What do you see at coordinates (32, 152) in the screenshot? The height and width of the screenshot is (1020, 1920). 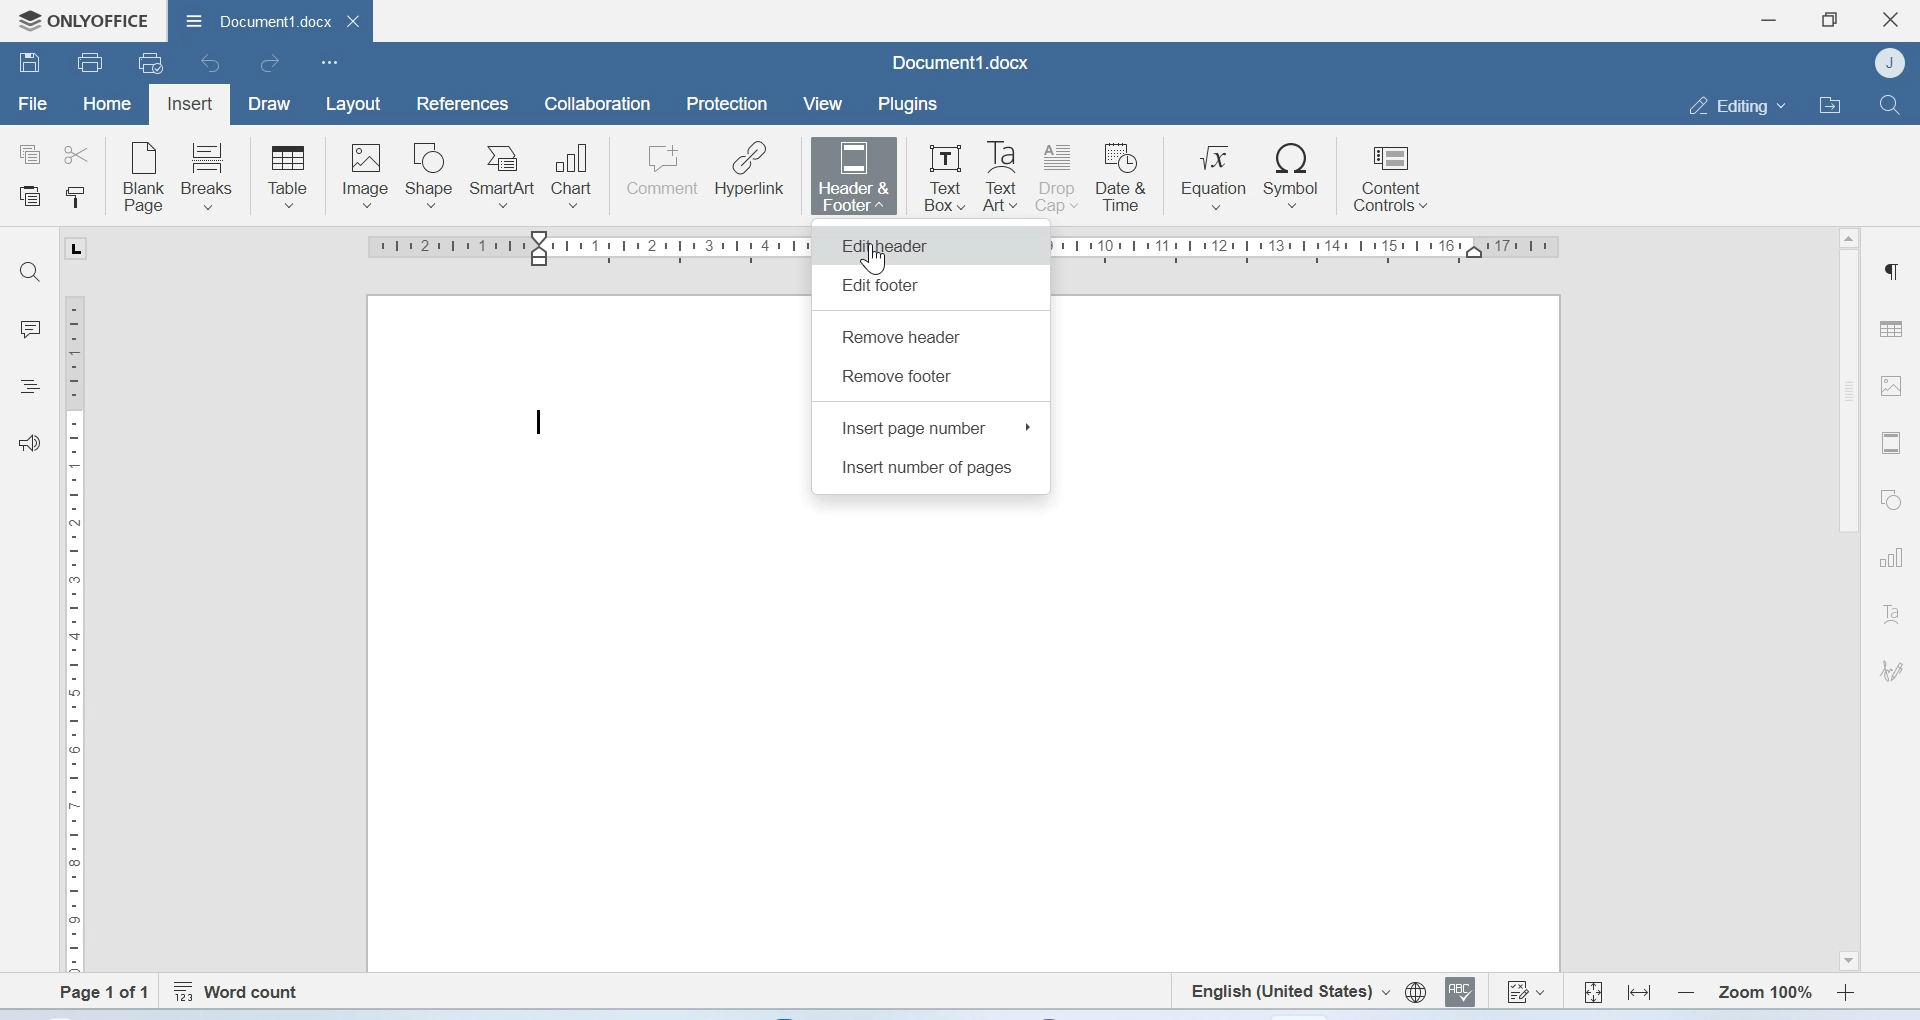 I see `copy` at bounding box center [32, 152].